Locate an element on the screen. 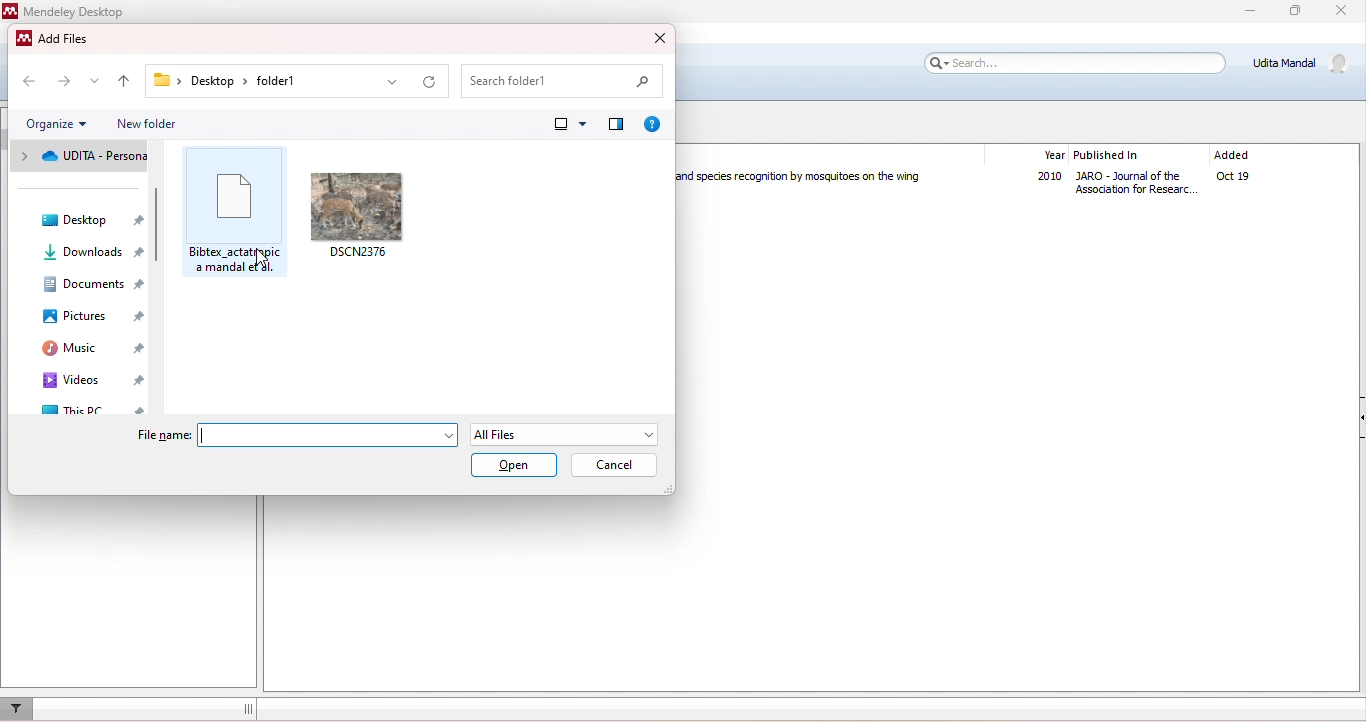 This screenshot has width=1366, height=722. added is located at coordinates (1231, 156).